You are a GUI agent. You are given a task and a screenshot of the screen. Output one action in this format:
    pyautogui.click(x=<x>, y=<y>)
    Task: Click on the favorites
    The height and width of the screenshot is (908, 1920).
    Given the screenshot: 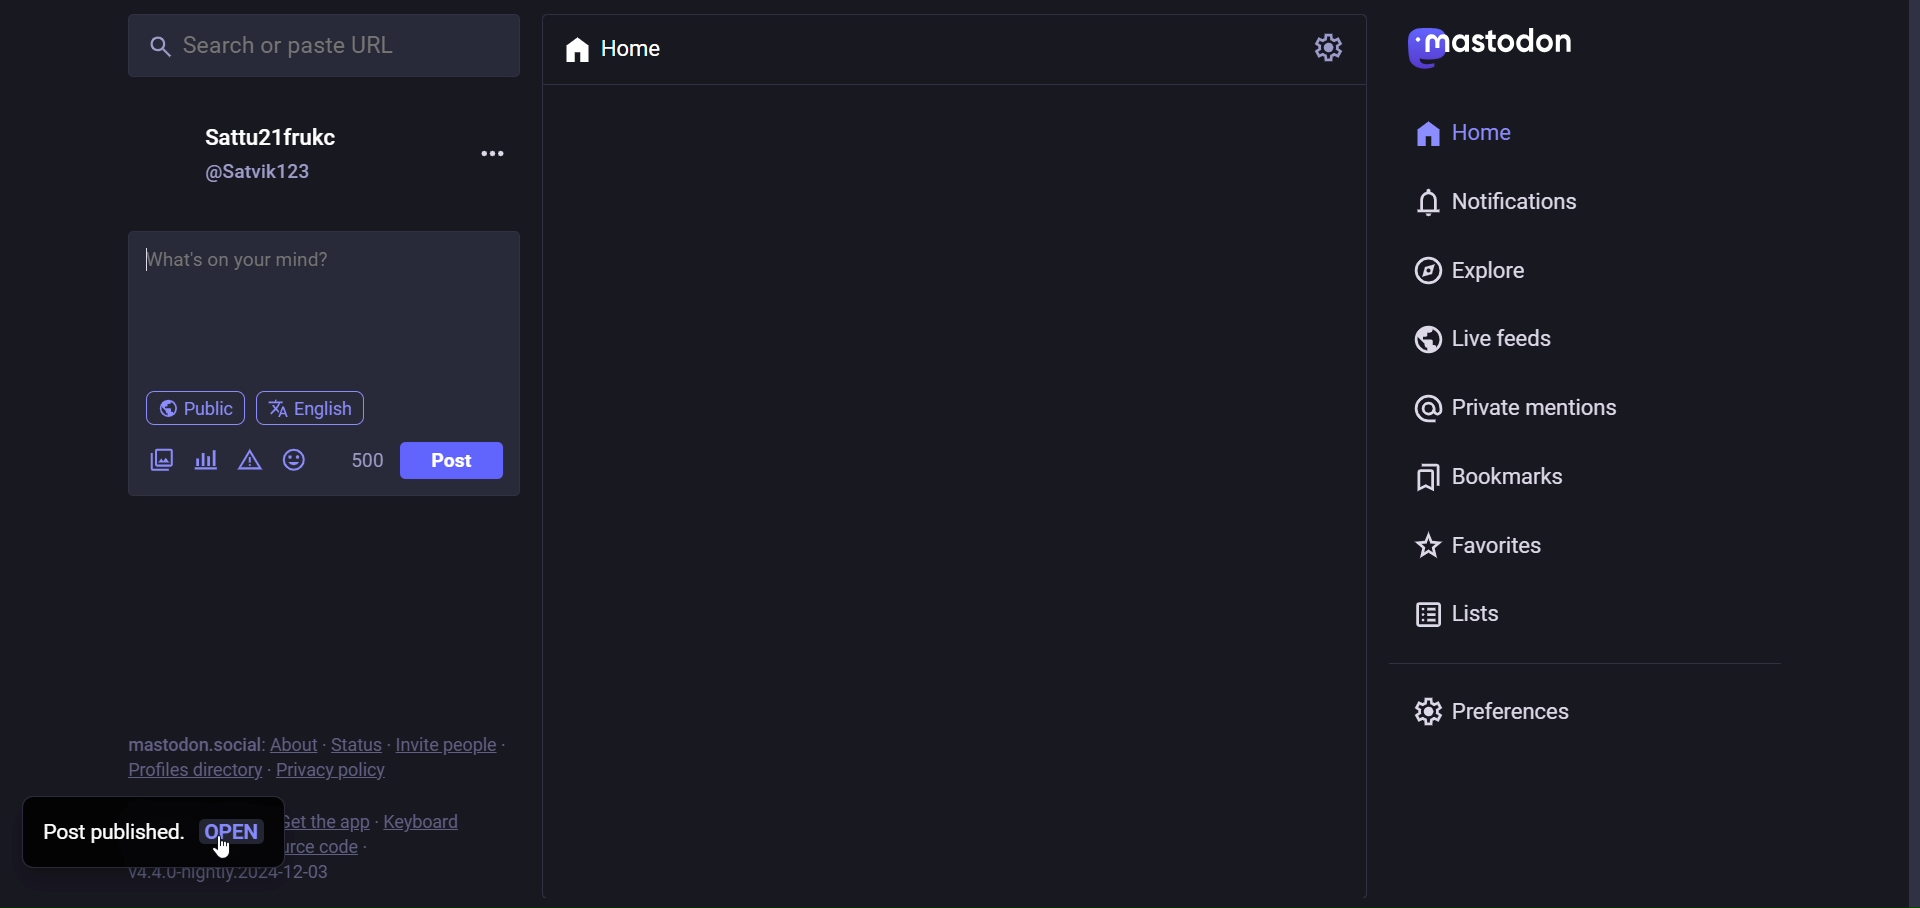 What is the action you would take?
    pyautogui.click(x=1483, y=544)
    